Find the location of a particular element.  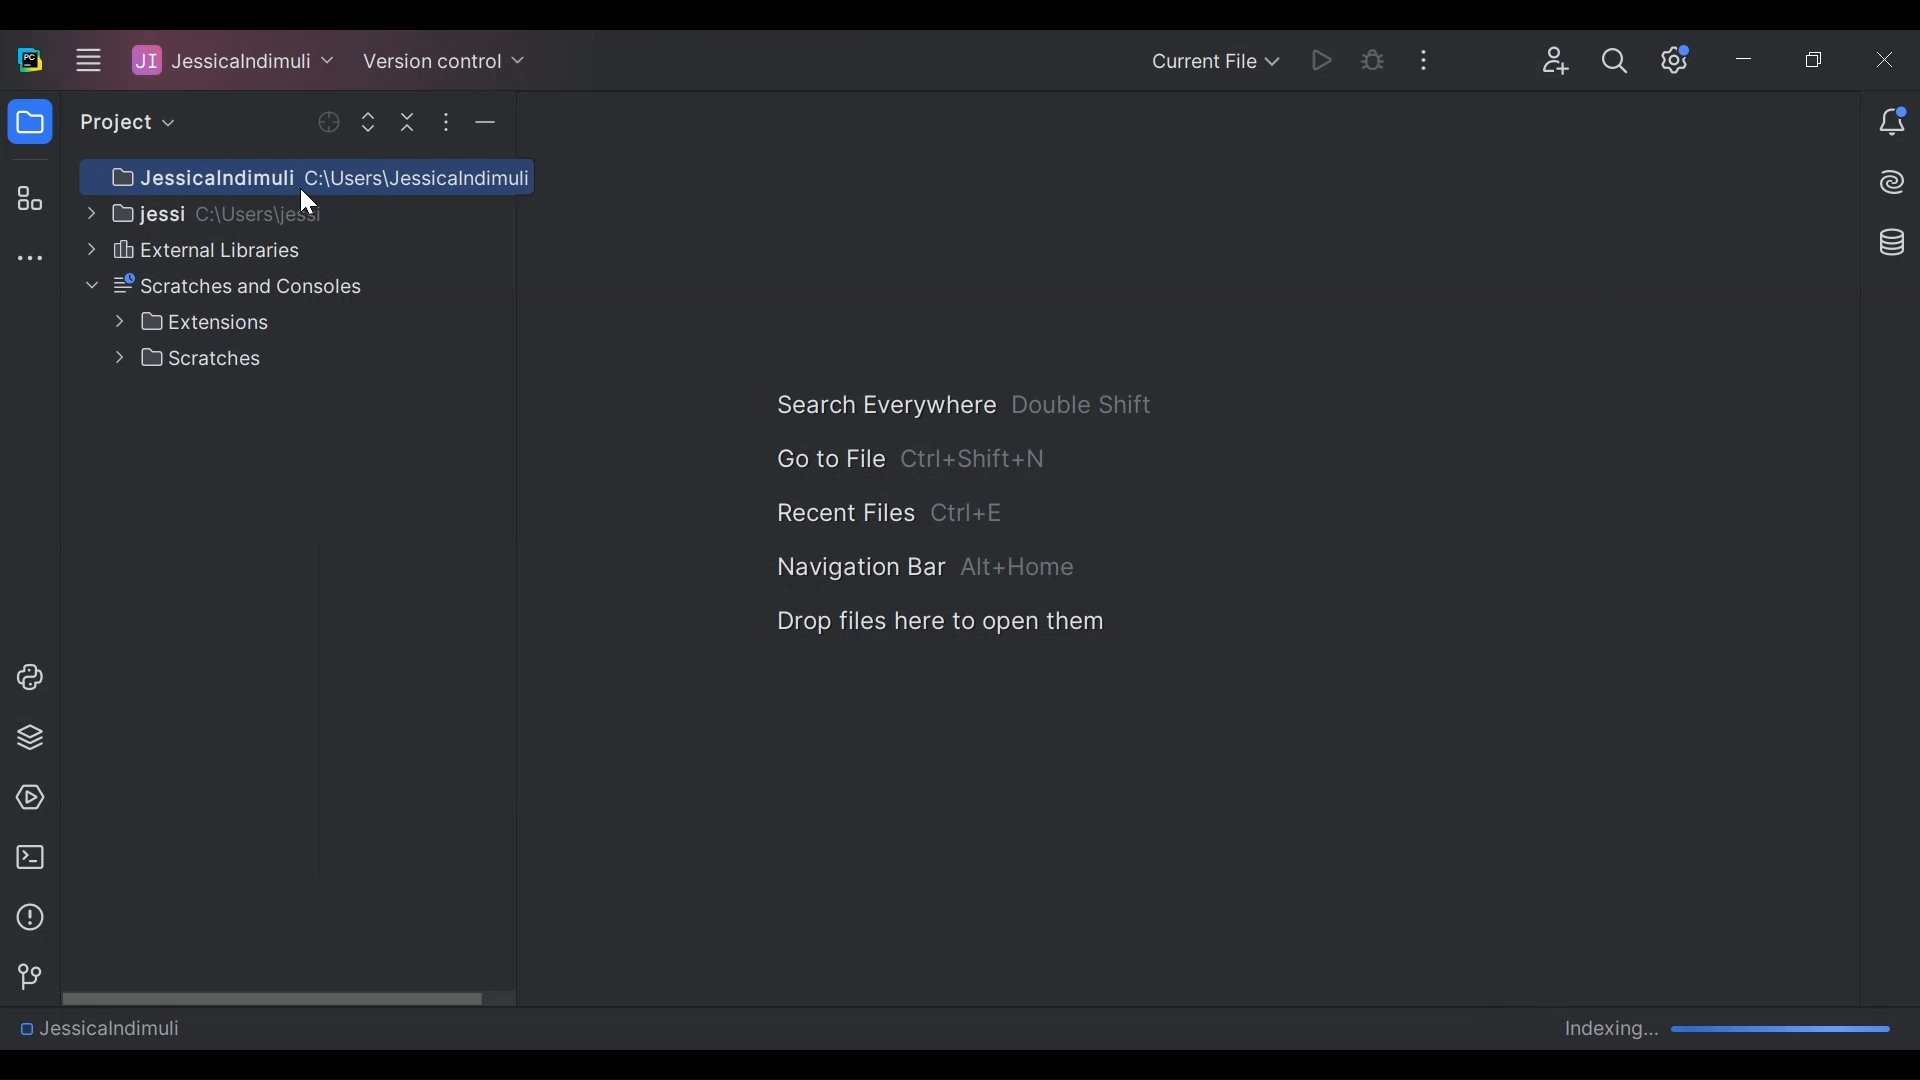

information is located at coordinates (25, 918).